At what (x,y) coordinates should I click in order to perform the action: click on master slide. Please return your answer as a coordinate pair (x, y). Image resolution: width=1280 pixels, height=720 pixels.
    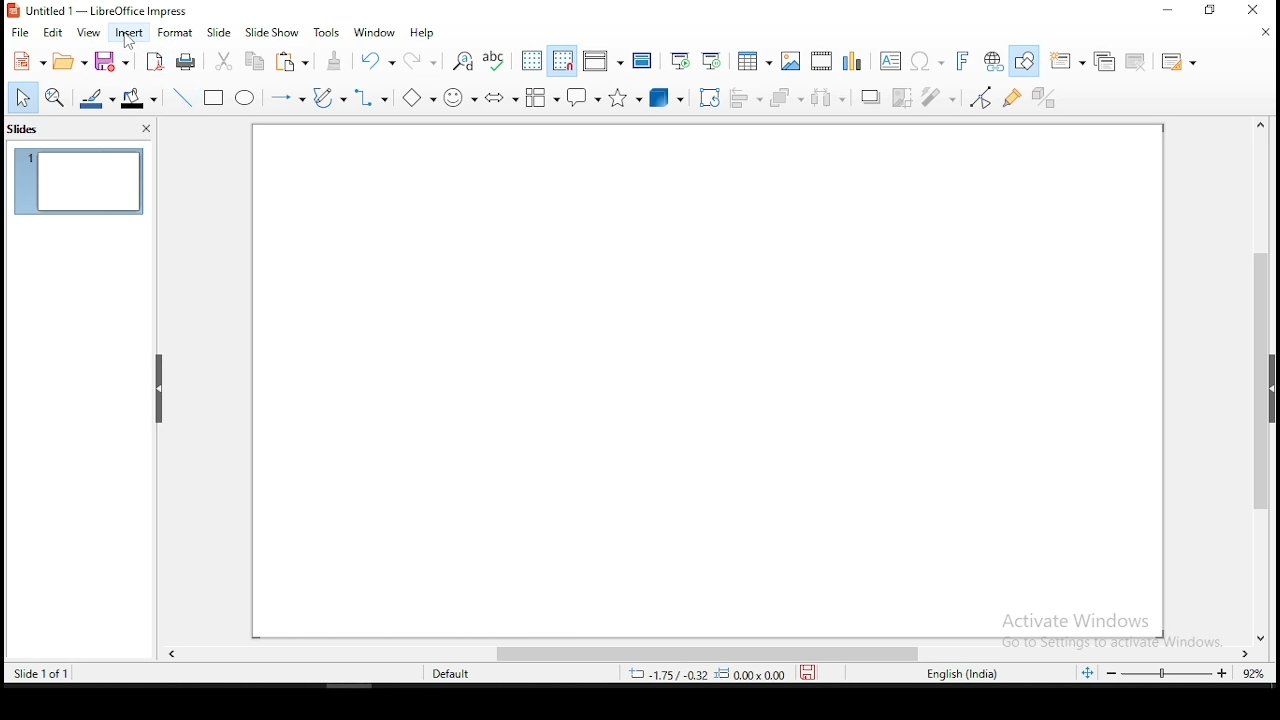
    Looking at the image, I should click on (645, 59).